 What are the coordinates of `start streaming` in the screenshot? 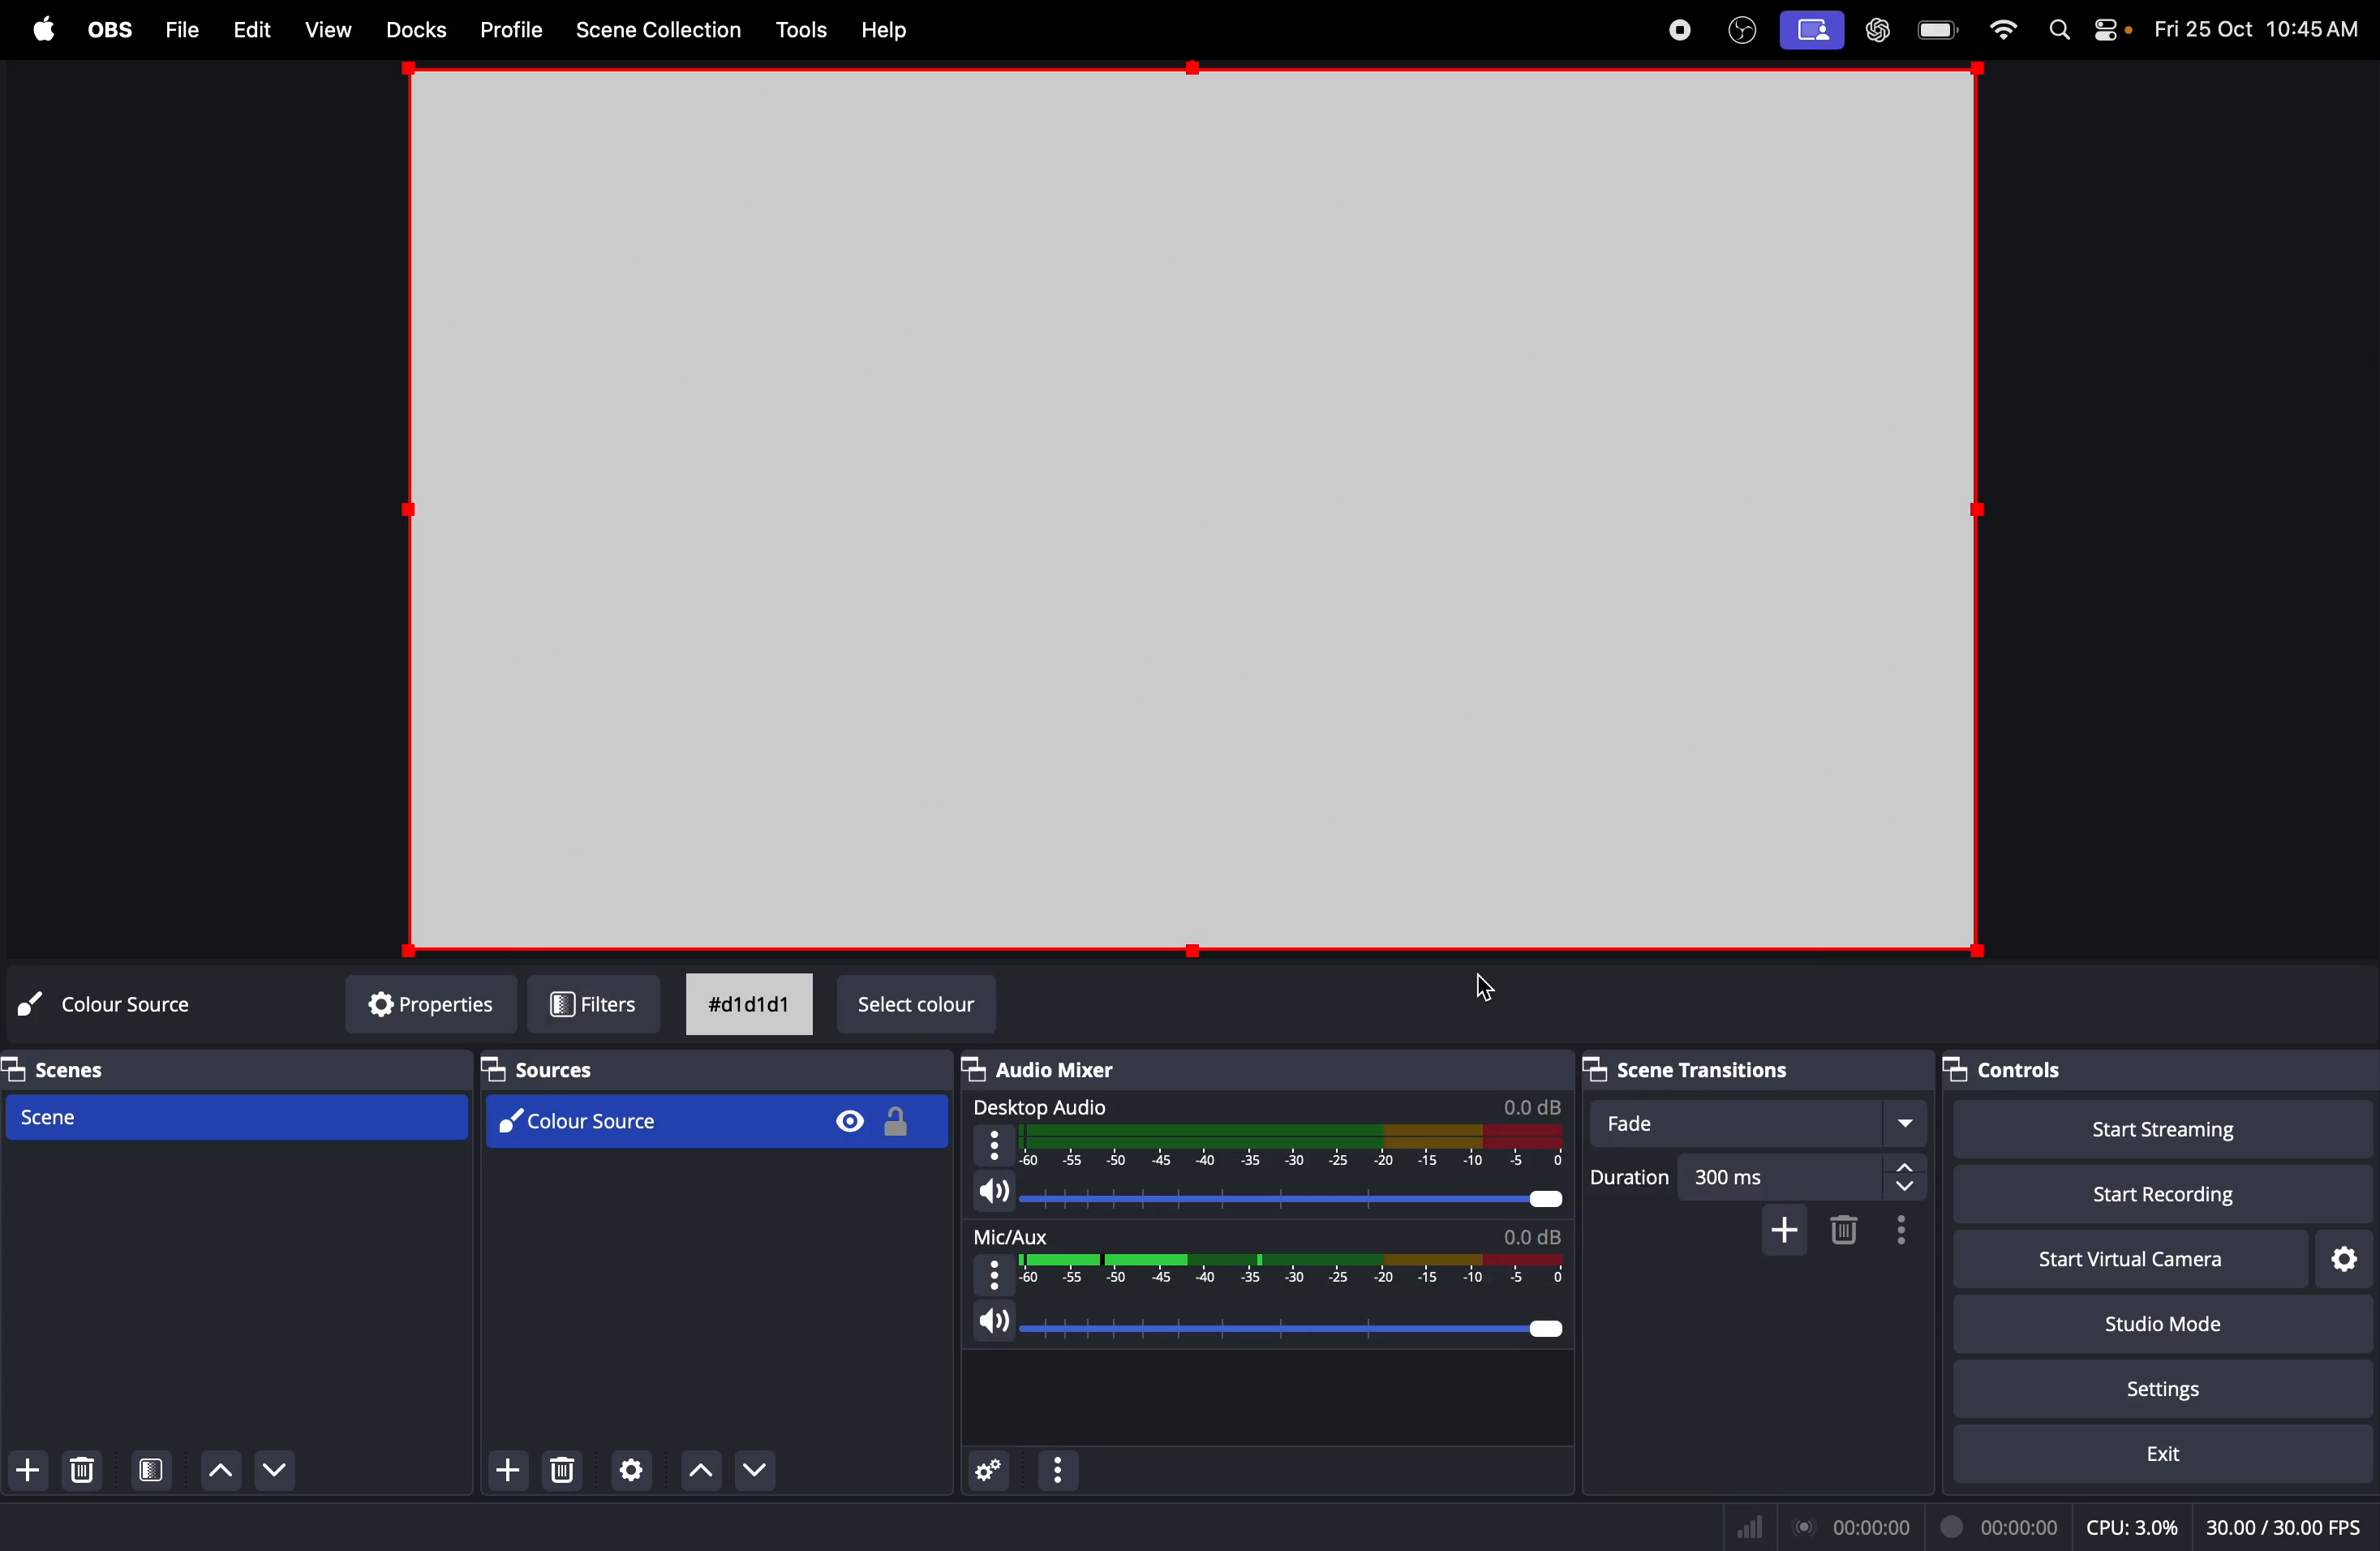 It's located at (2153, 1132).